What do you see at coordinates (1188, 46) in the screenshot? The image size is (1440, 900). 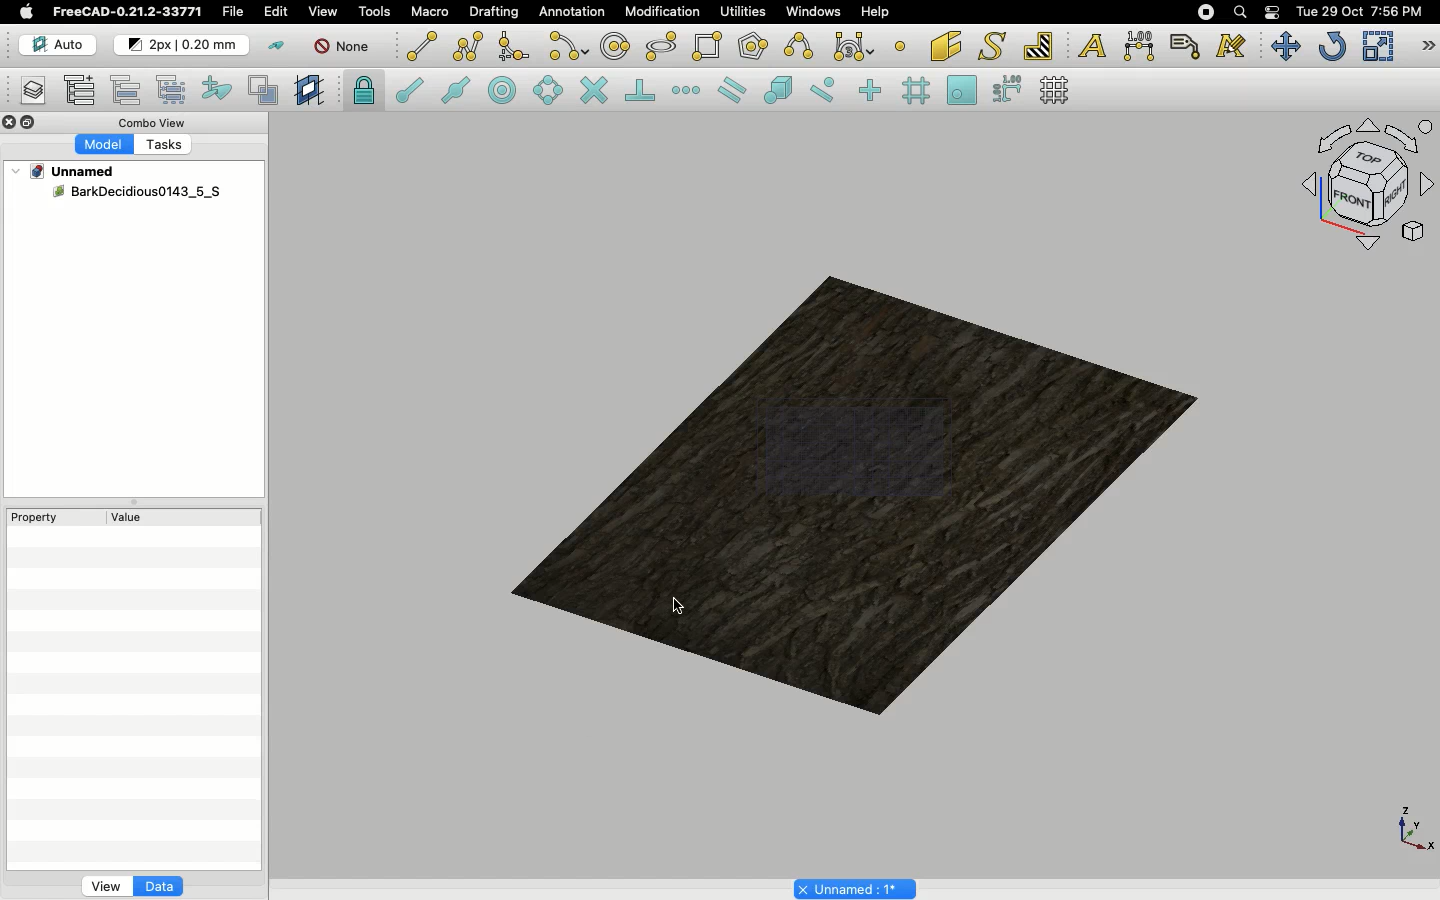 I see `Label` at bounding box center [1188, 46].